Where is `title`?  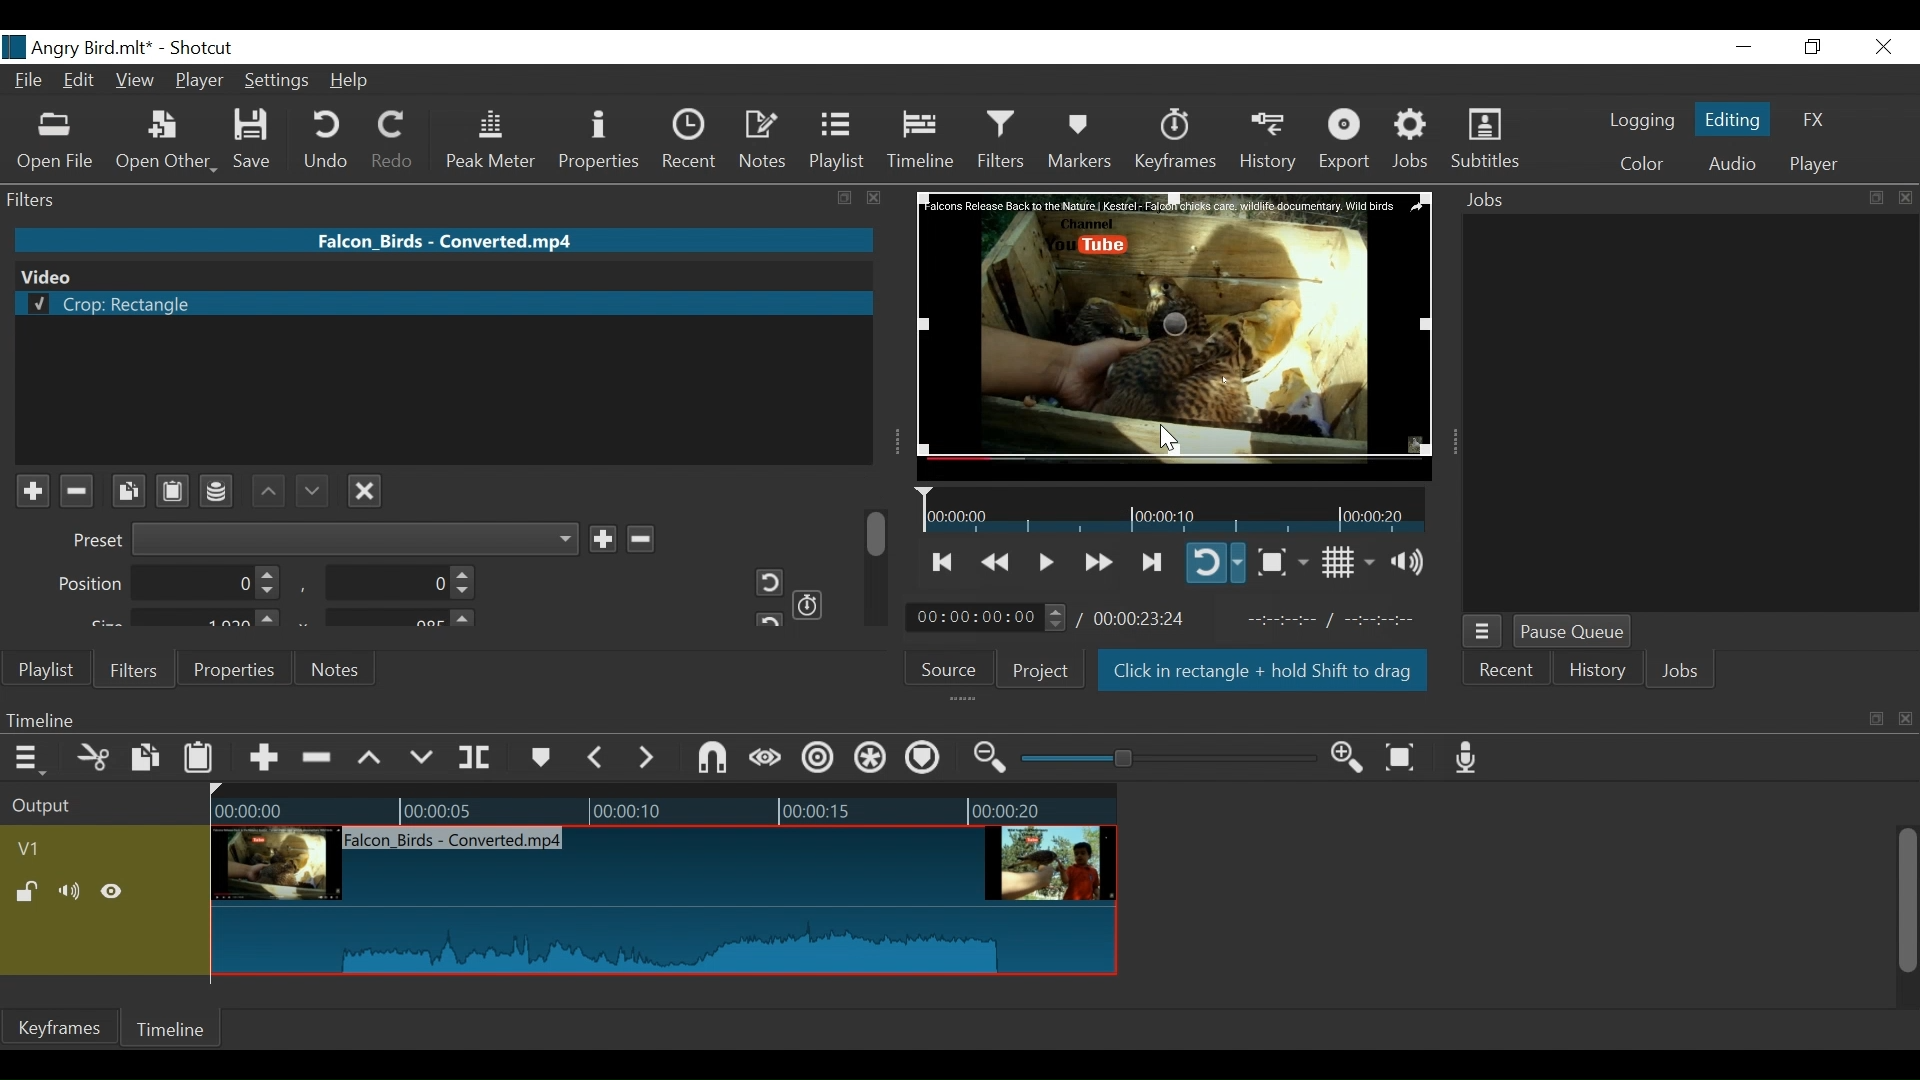
title is located at coordinates (148, 46).